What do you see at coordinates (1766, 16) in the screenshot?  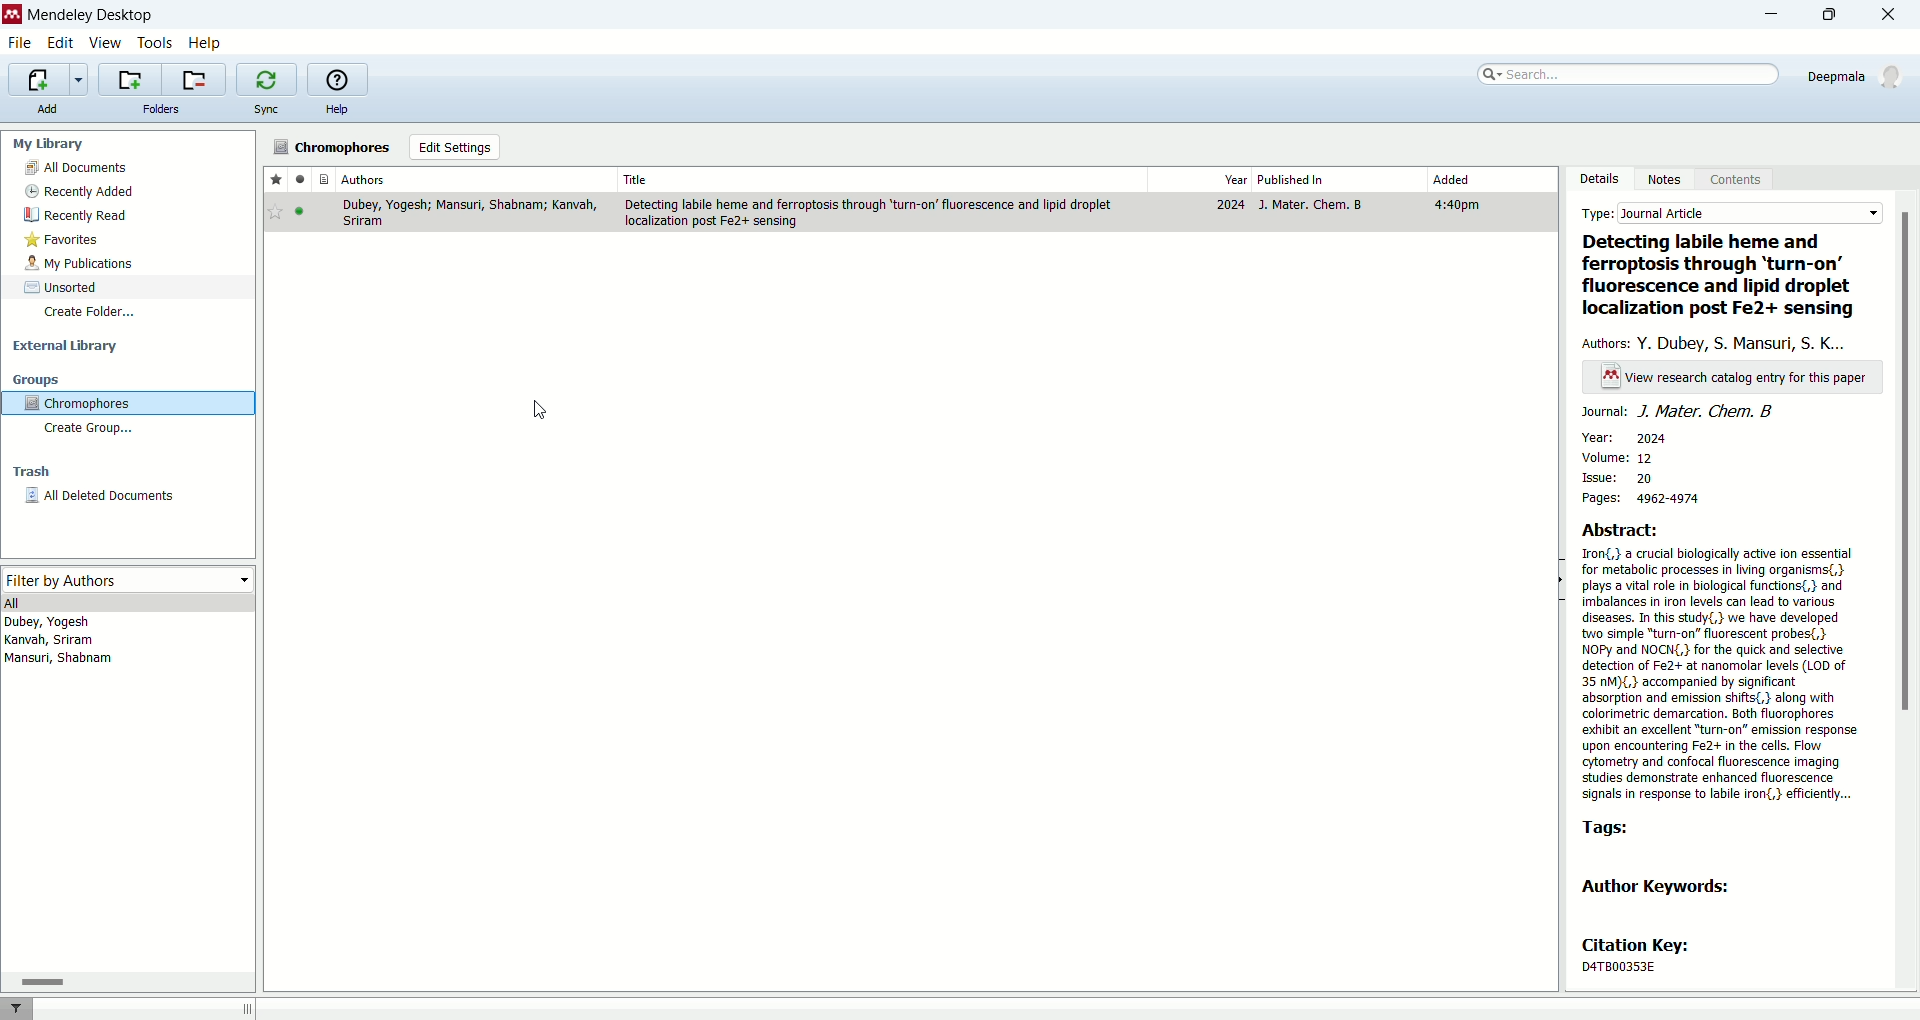 I see `minimize` at bounding box center [1766, 16].